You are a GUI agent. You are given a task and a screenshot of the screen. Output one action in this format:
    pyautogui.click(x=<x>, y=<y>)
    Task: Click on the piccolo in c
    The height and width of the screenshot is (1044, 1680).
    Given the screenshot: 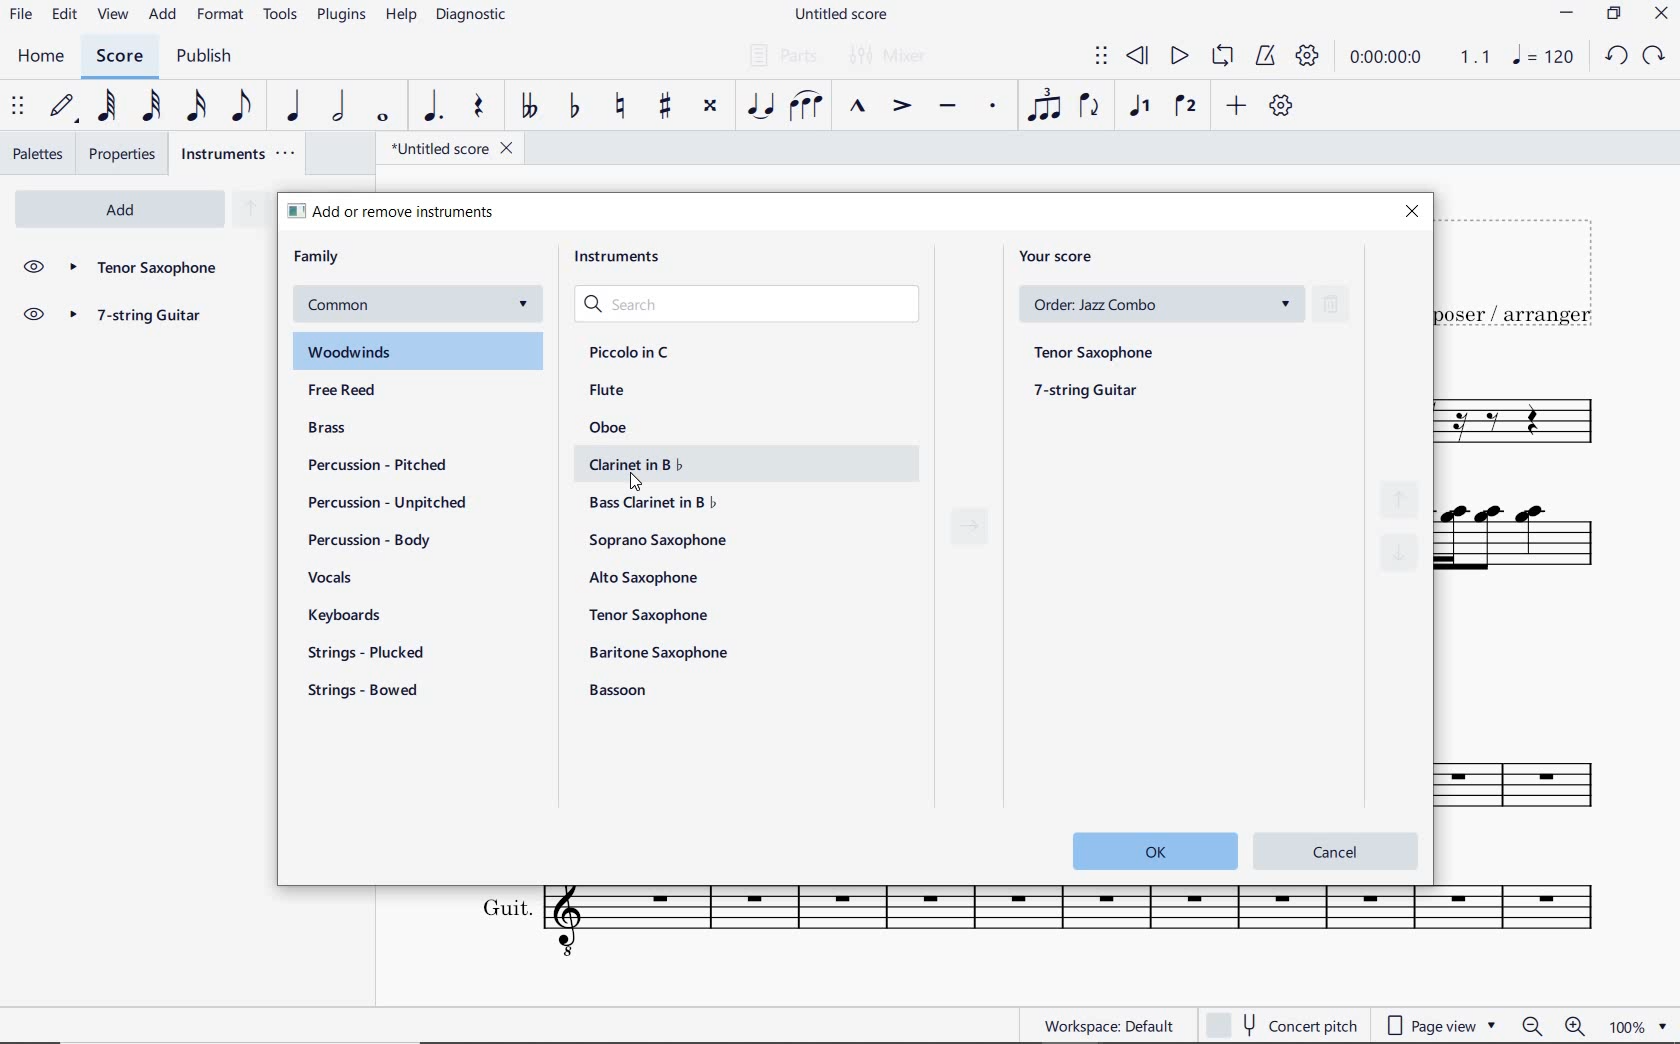 What is the action you would take?
    pyautogui.click(x=631, y=353)
    